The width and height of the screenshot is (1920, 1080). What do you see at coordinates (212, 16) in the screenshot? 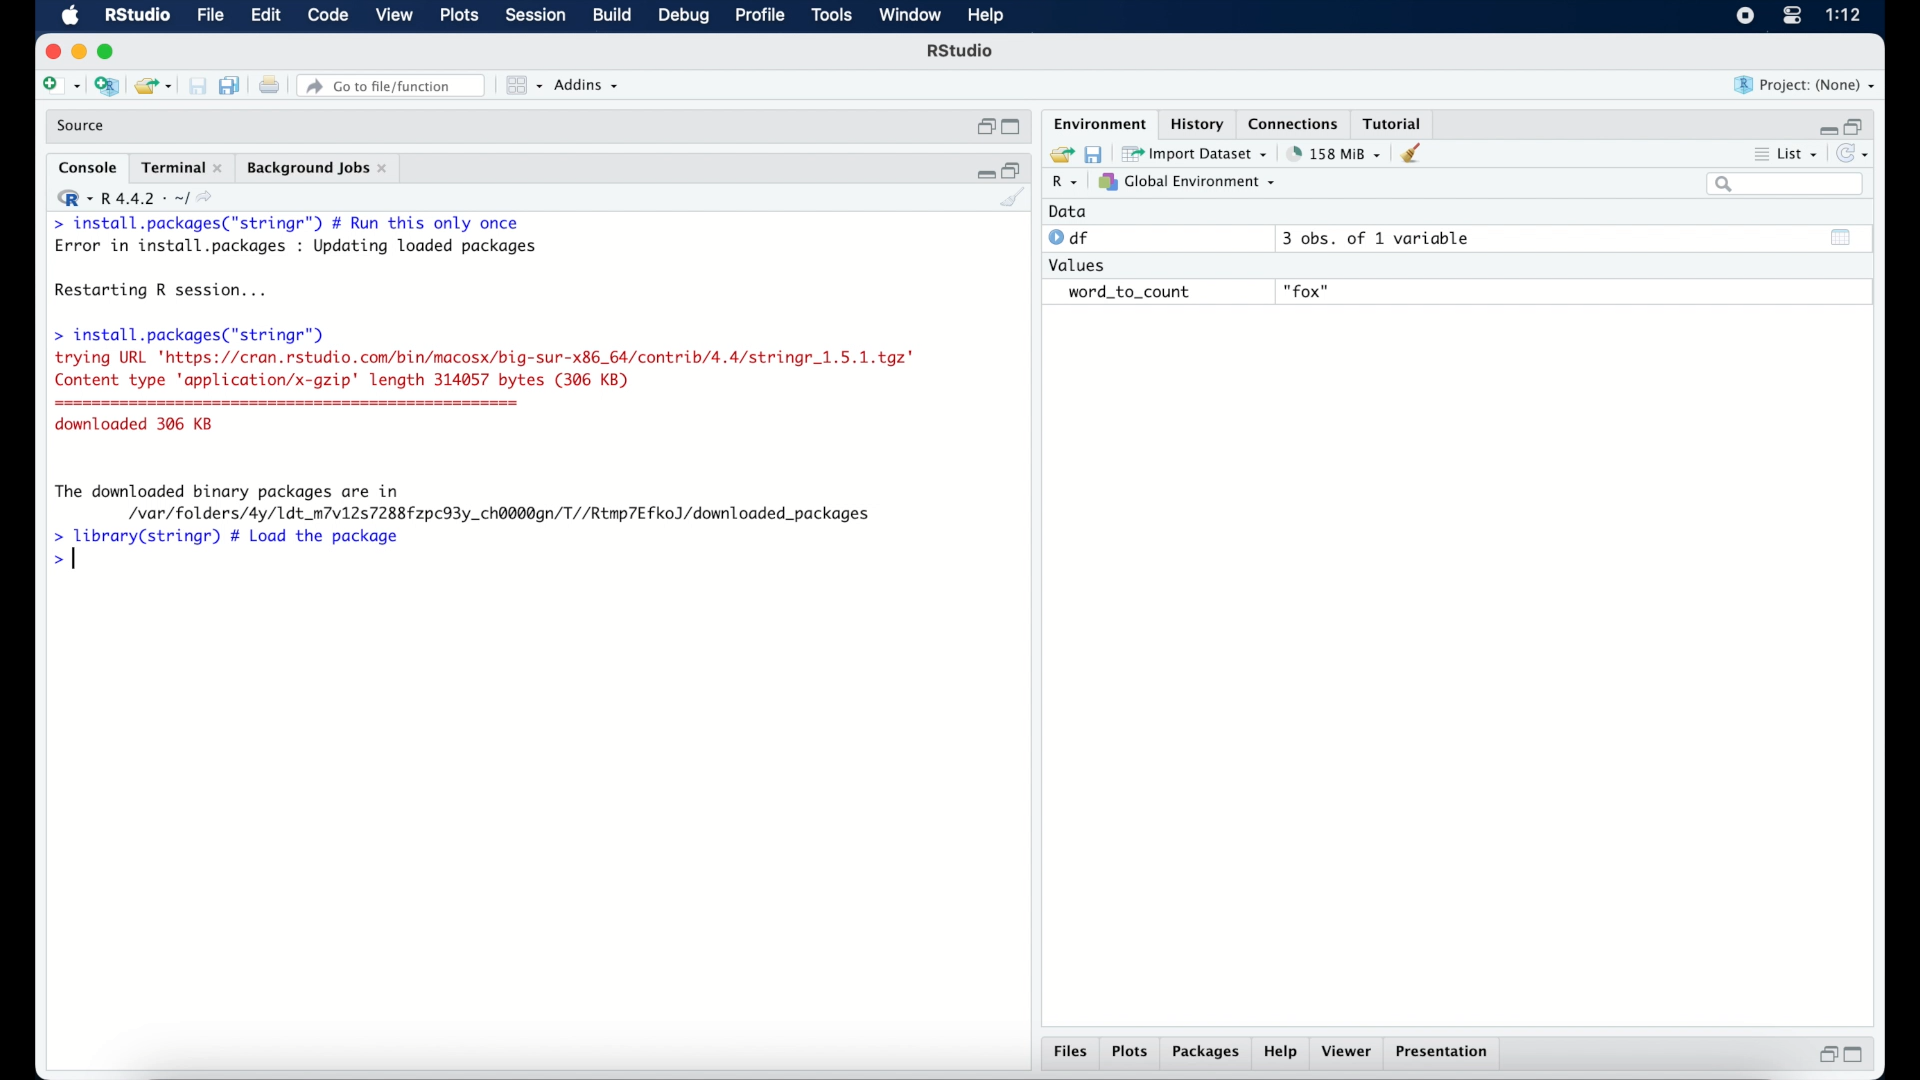
I see `file` at bounding box center [212, 16].